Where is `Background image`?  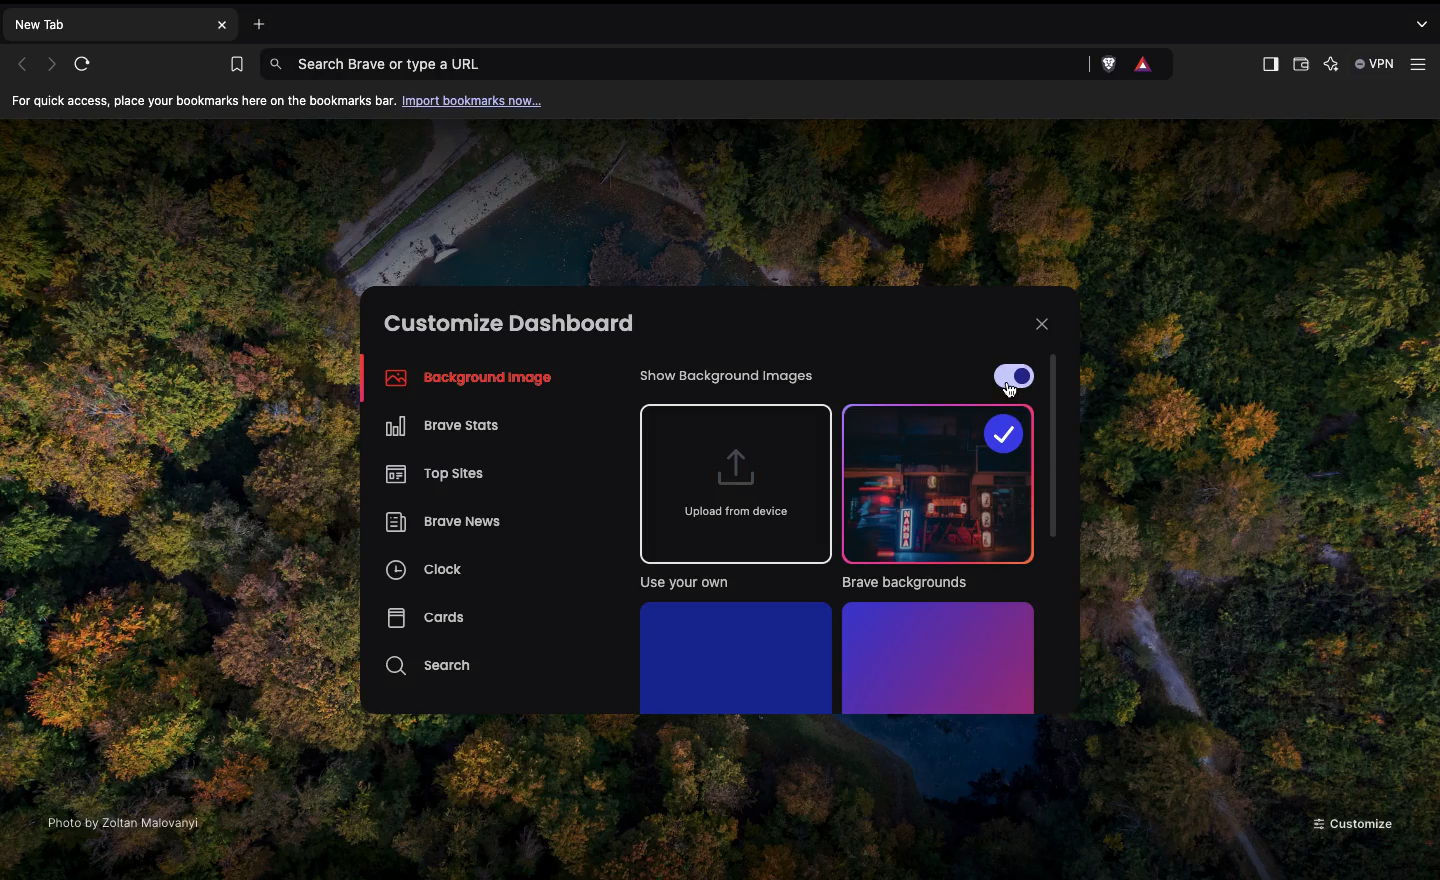 Background image is located at coordinates (463, 378).